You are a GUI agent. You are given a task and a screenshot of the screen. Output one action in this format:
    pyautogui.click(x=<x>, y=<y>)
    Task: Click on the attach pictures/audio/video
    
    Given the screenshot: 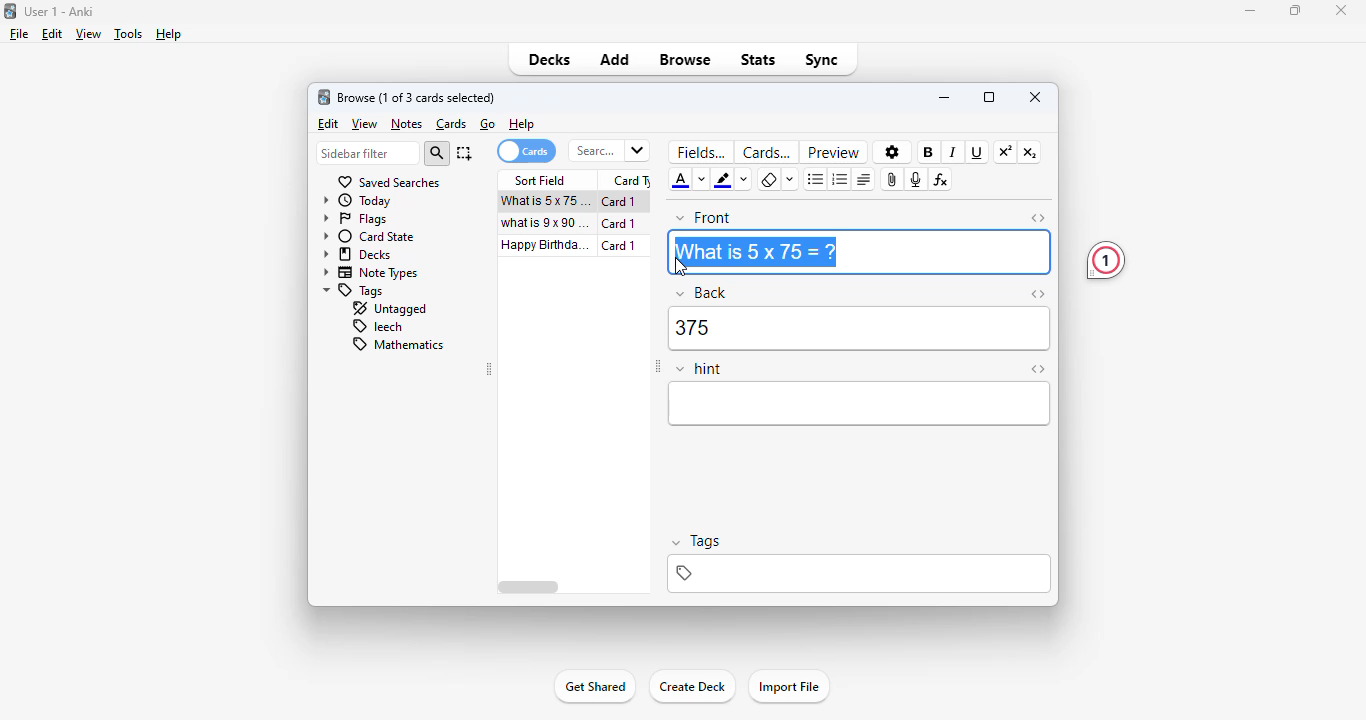 What is the action you would take?
    pyautogui.click(x=894, y=180)
    